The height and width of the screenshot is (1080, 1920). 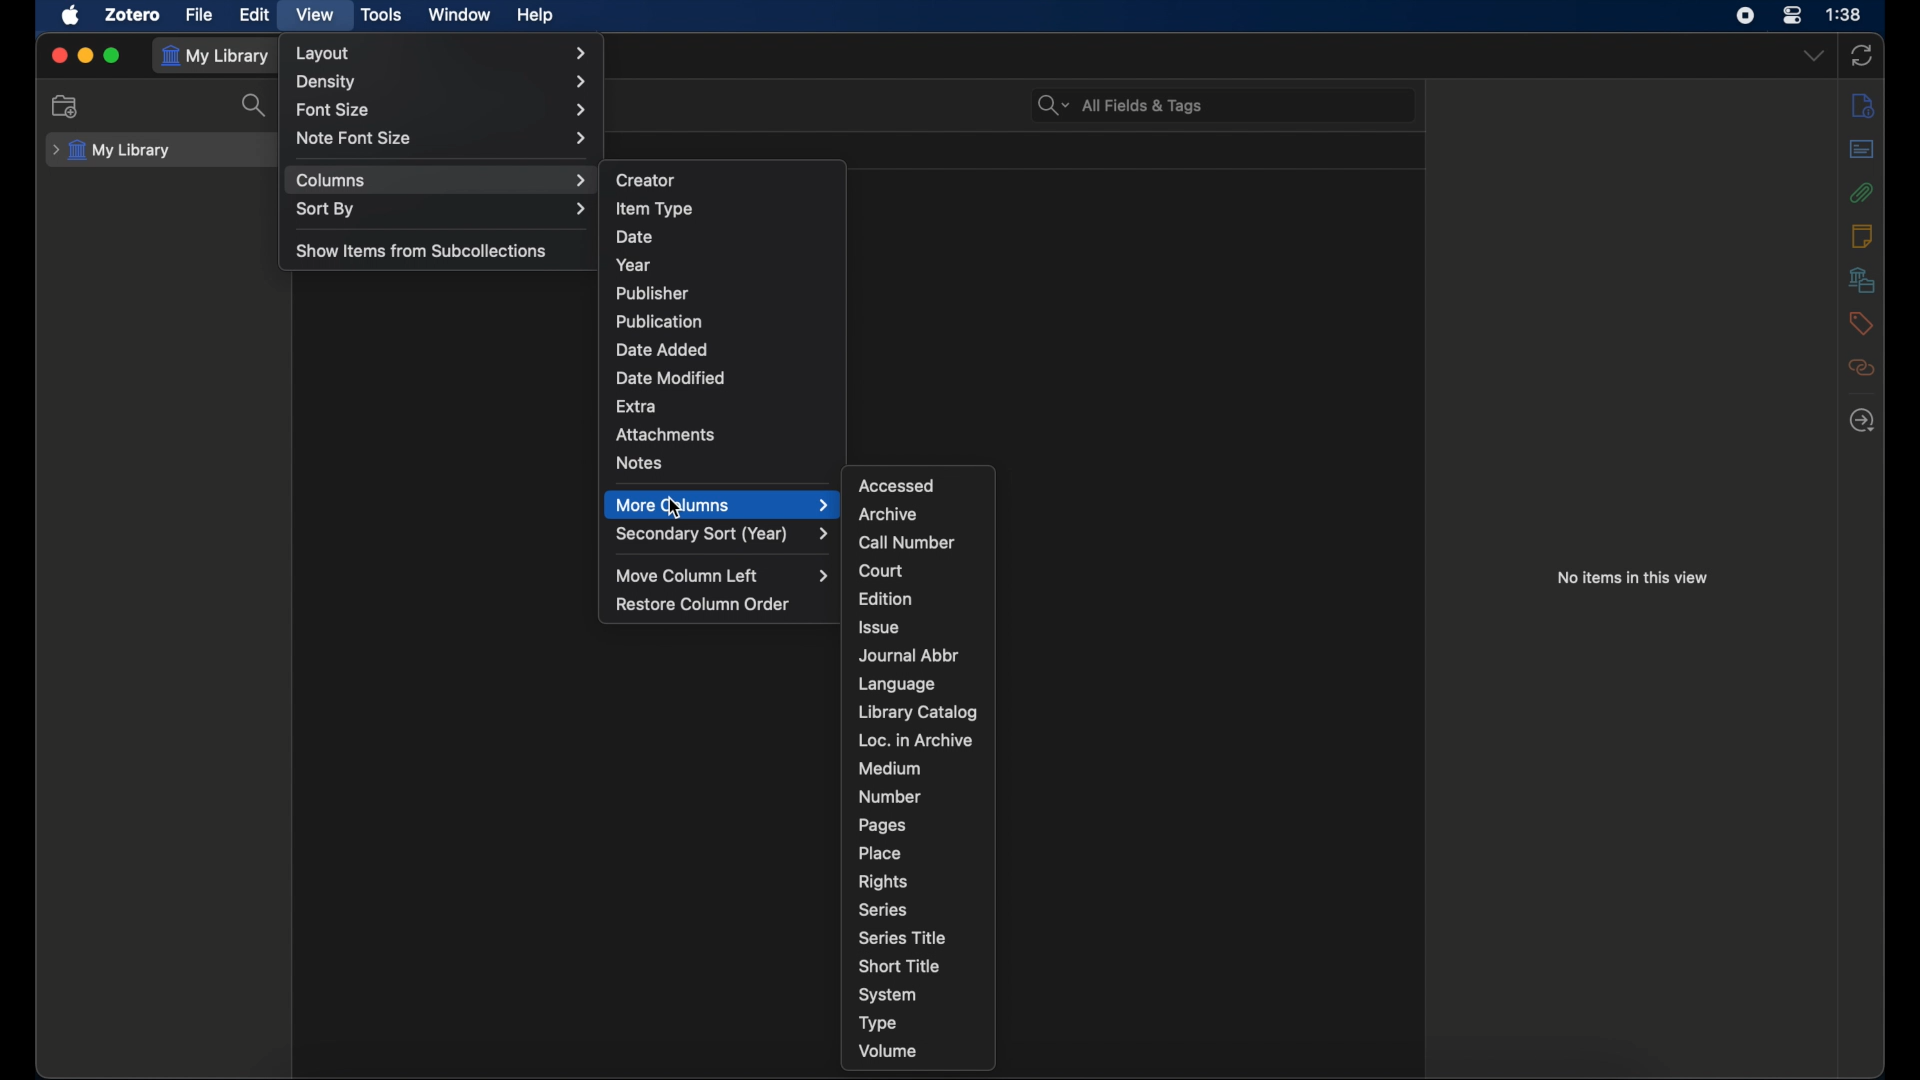 I want to click on time (1:38), so click(x=1844, y=15).